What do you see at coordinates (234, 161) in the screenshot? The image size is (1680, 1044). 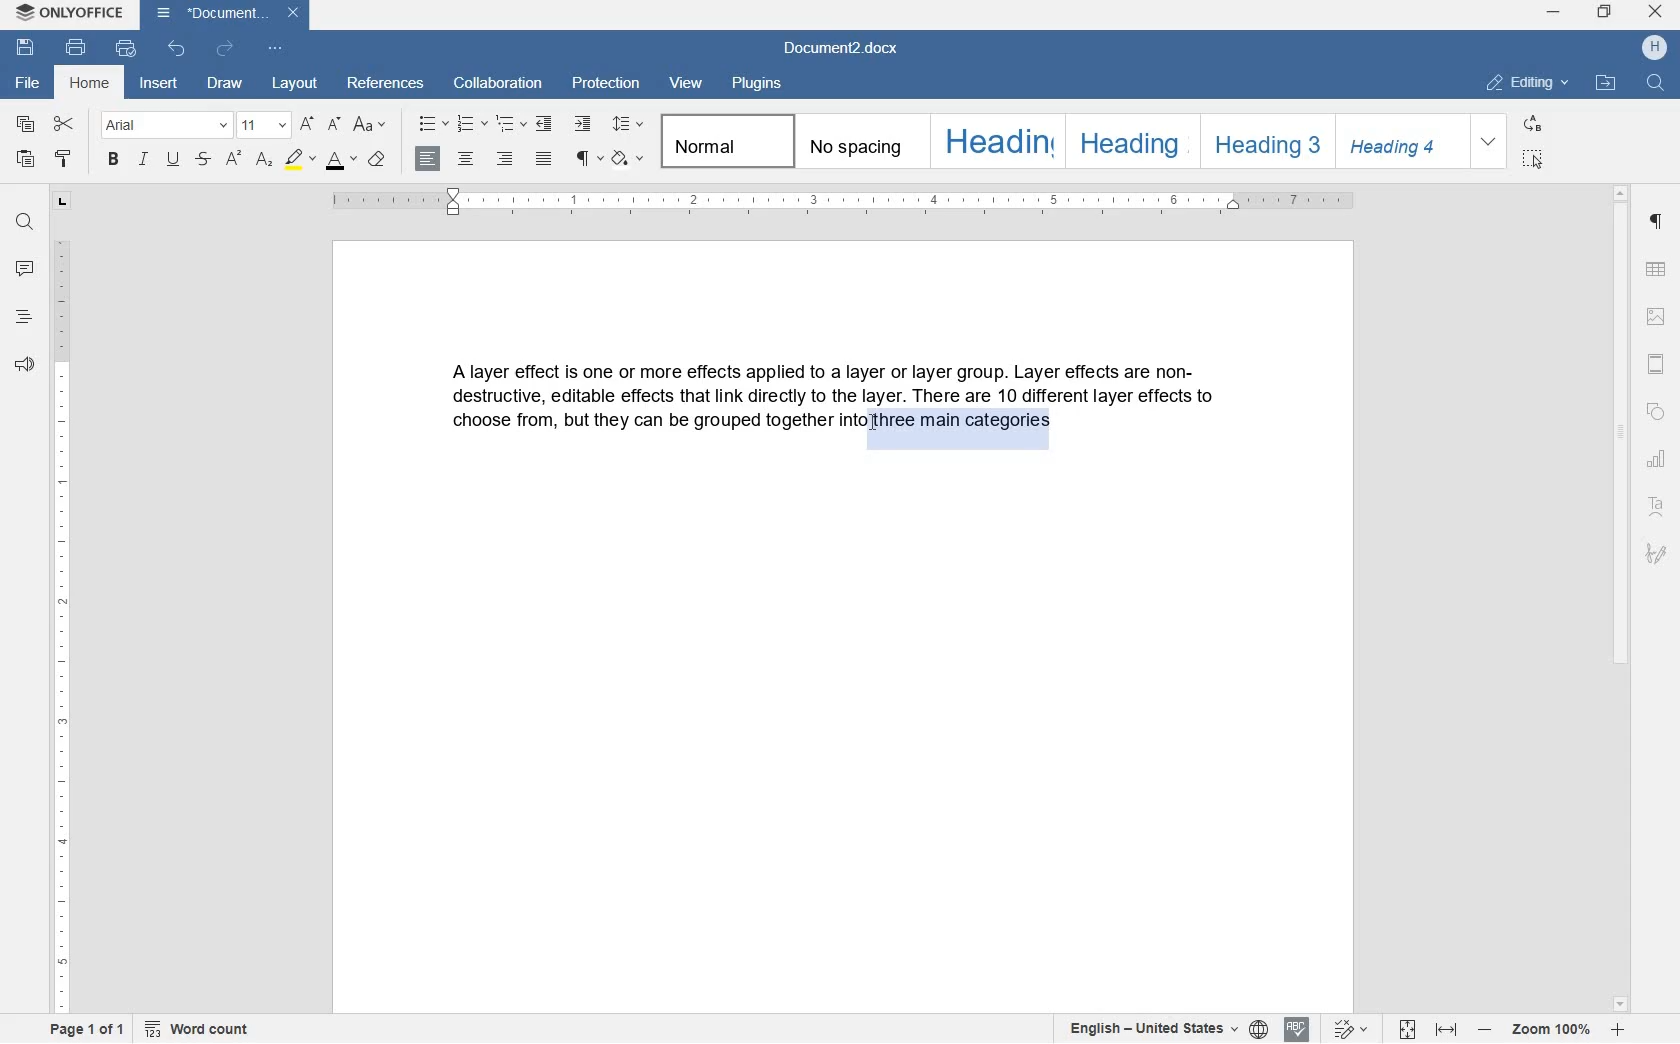 I see `superscript` at bounding box center [234, 161].